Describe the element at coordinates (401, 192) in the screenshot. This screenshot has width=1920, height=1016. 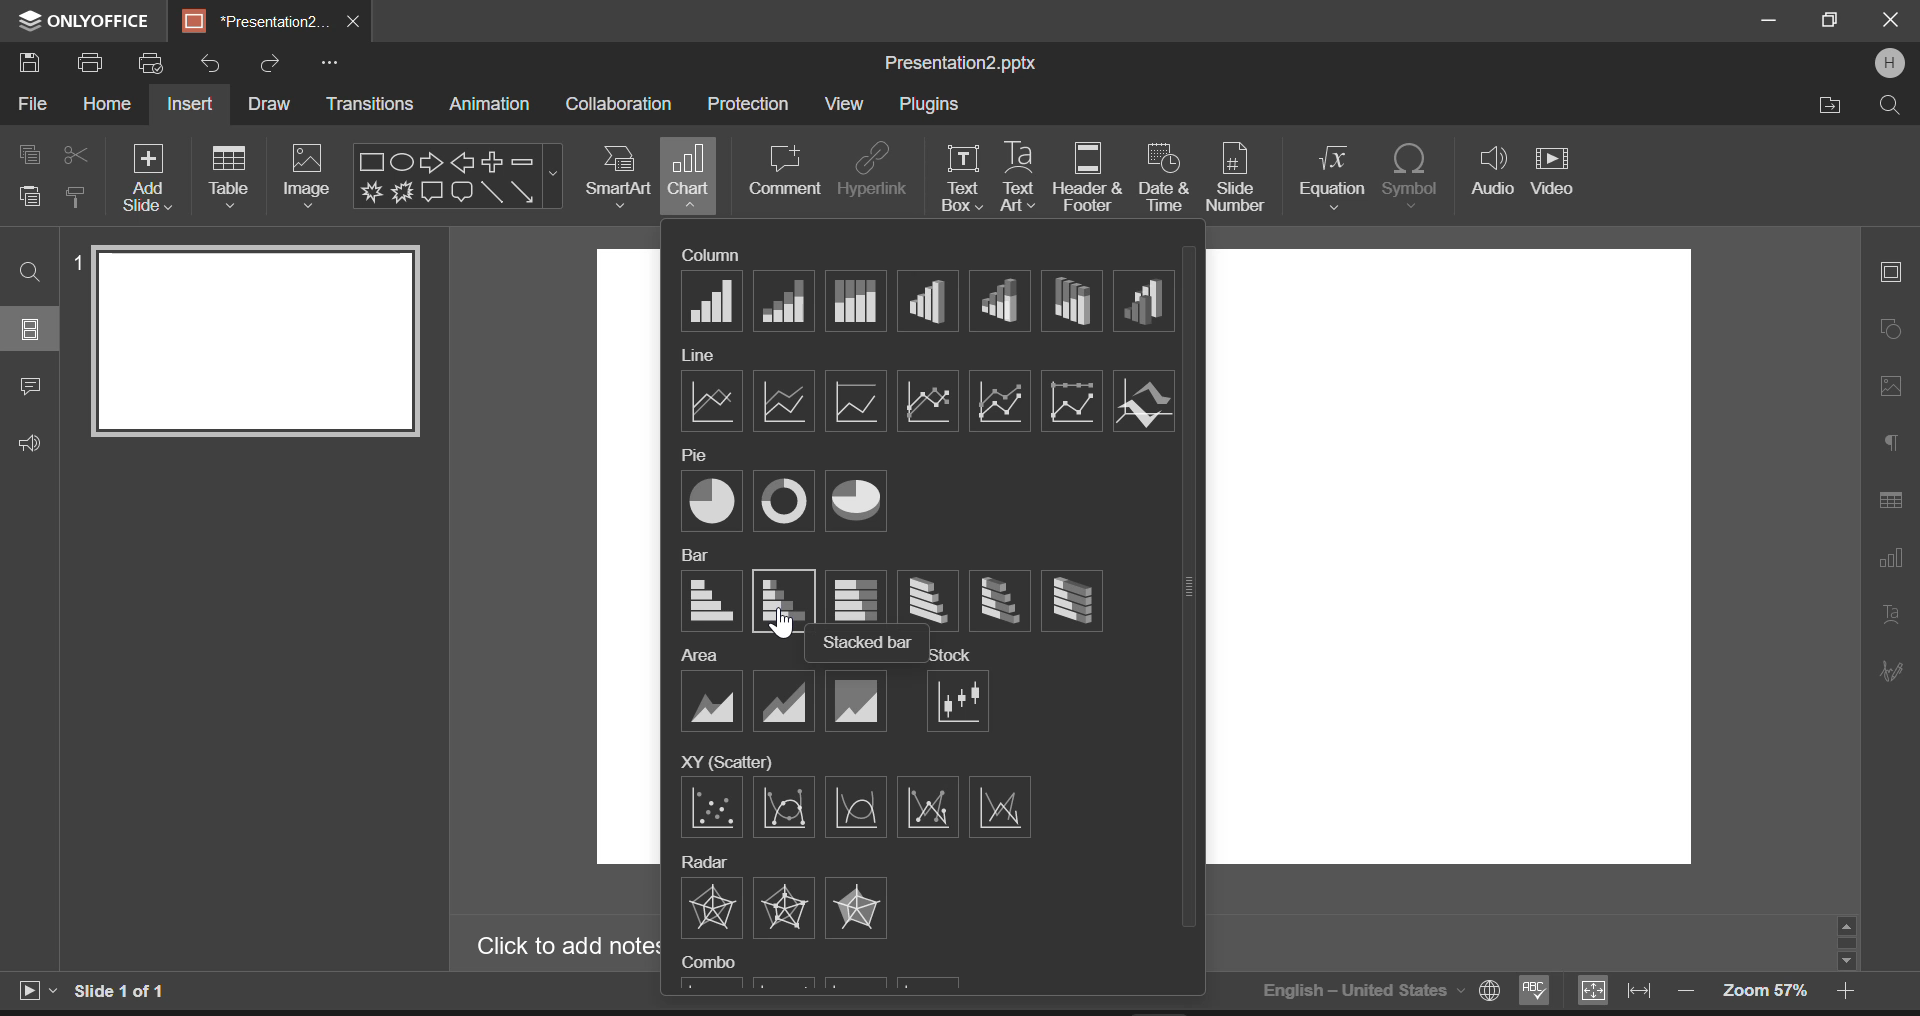
I see `Explosion 2` at that location.